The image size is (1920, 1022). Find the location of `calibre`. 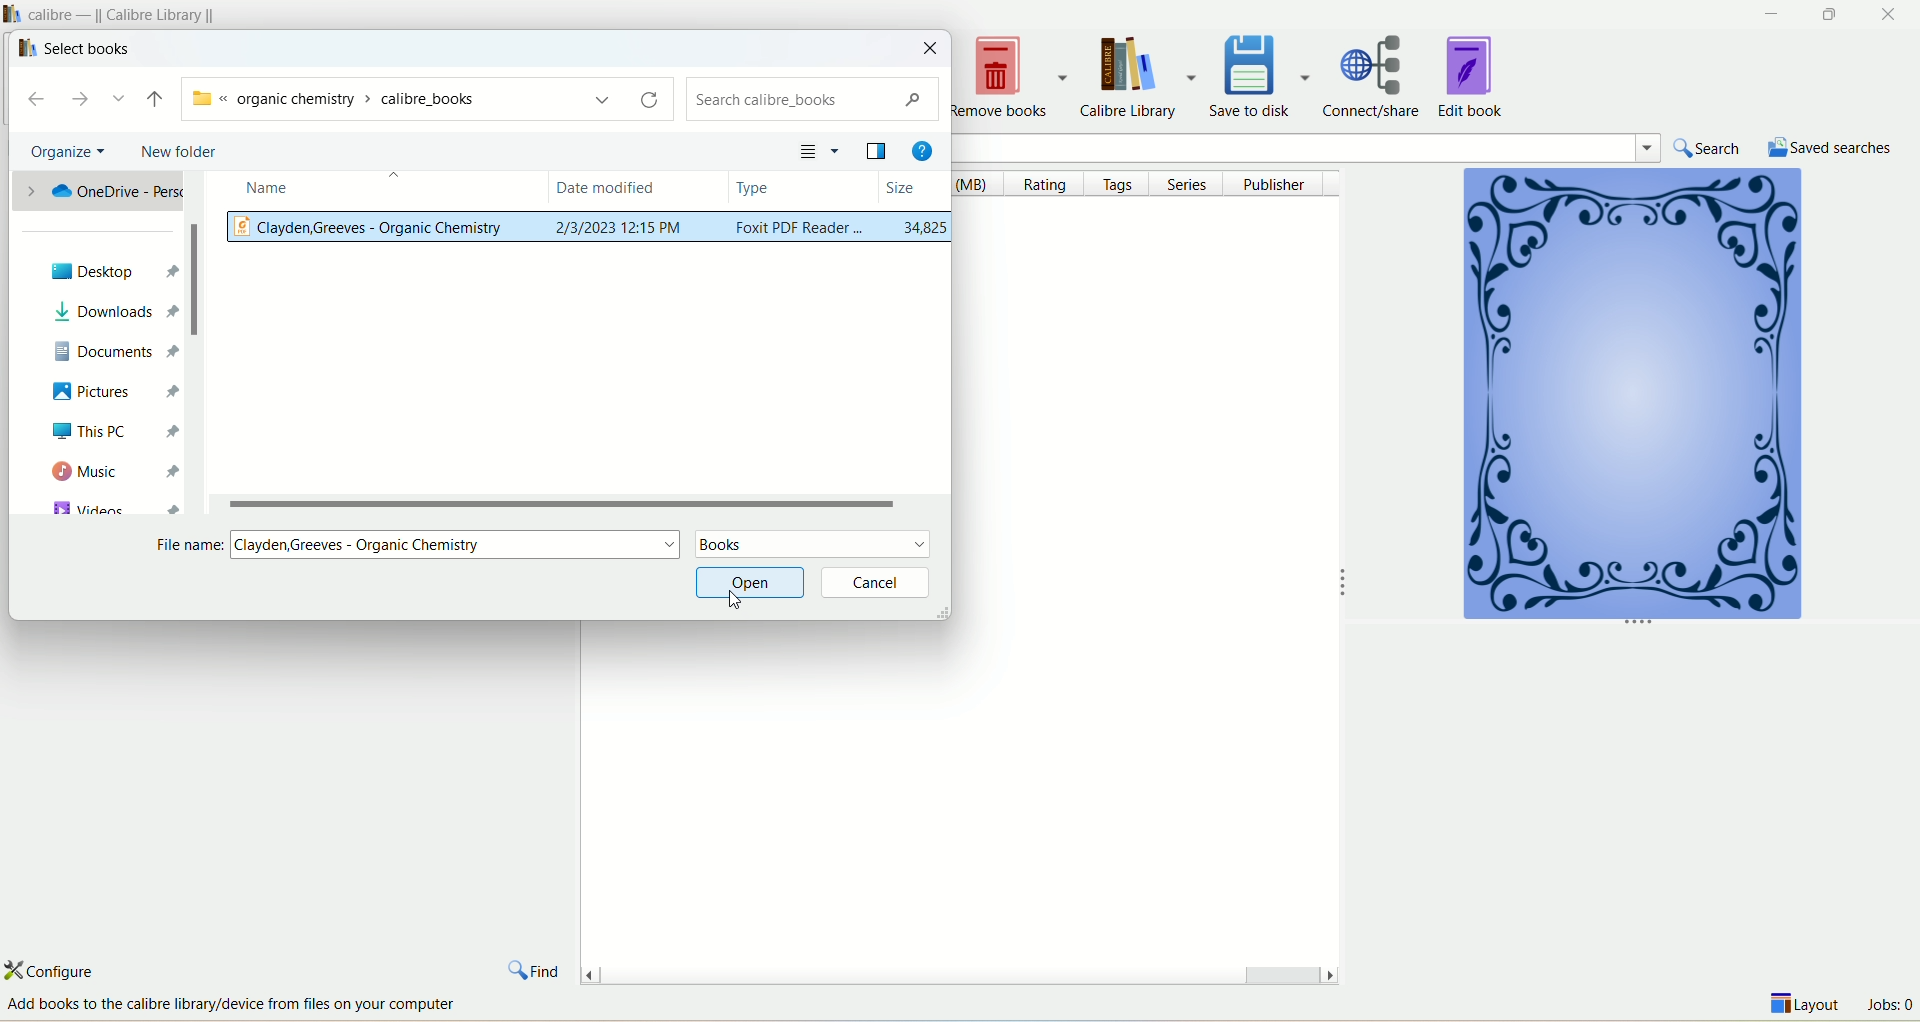

calibre is located at coordinates (128, 13).